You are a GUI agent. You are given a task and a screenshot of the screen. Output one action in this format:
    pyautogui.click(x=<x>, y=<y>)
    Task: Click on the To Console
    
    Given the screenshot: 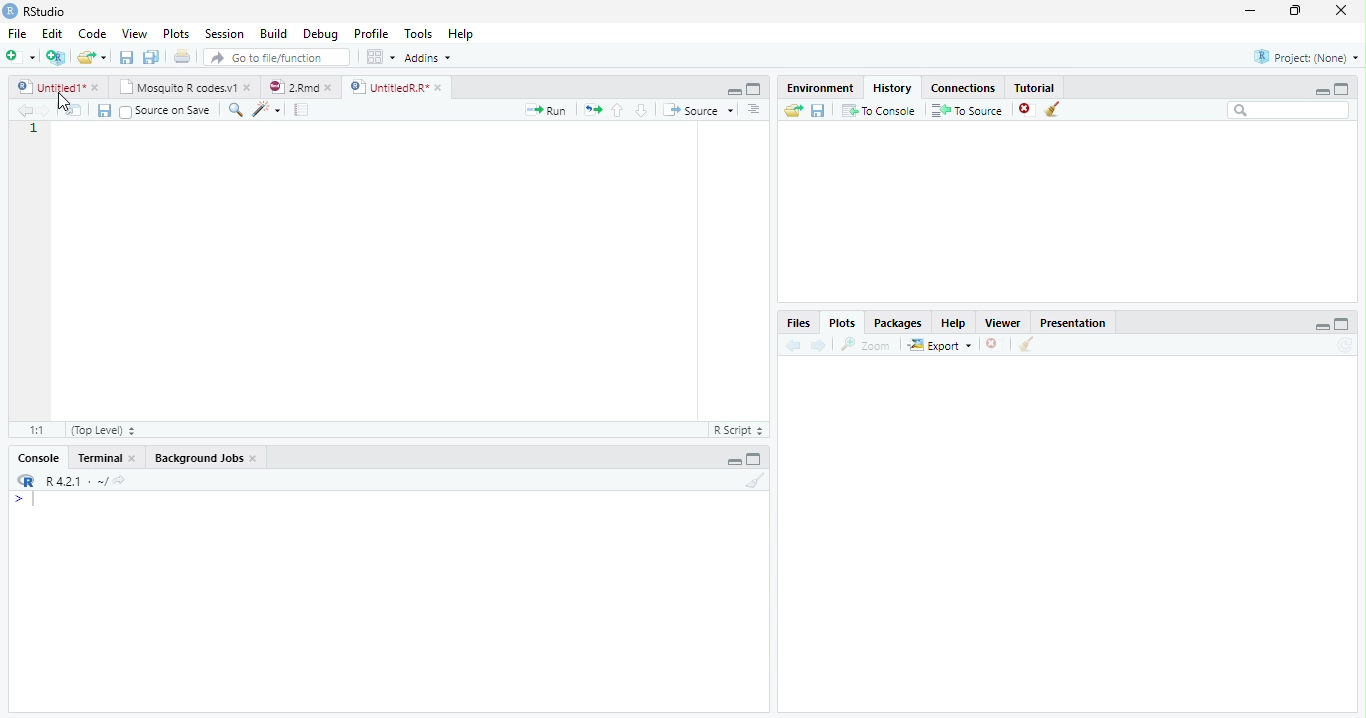 What is the action you would take?
    pyautogui.click(x=878, y=111)
    